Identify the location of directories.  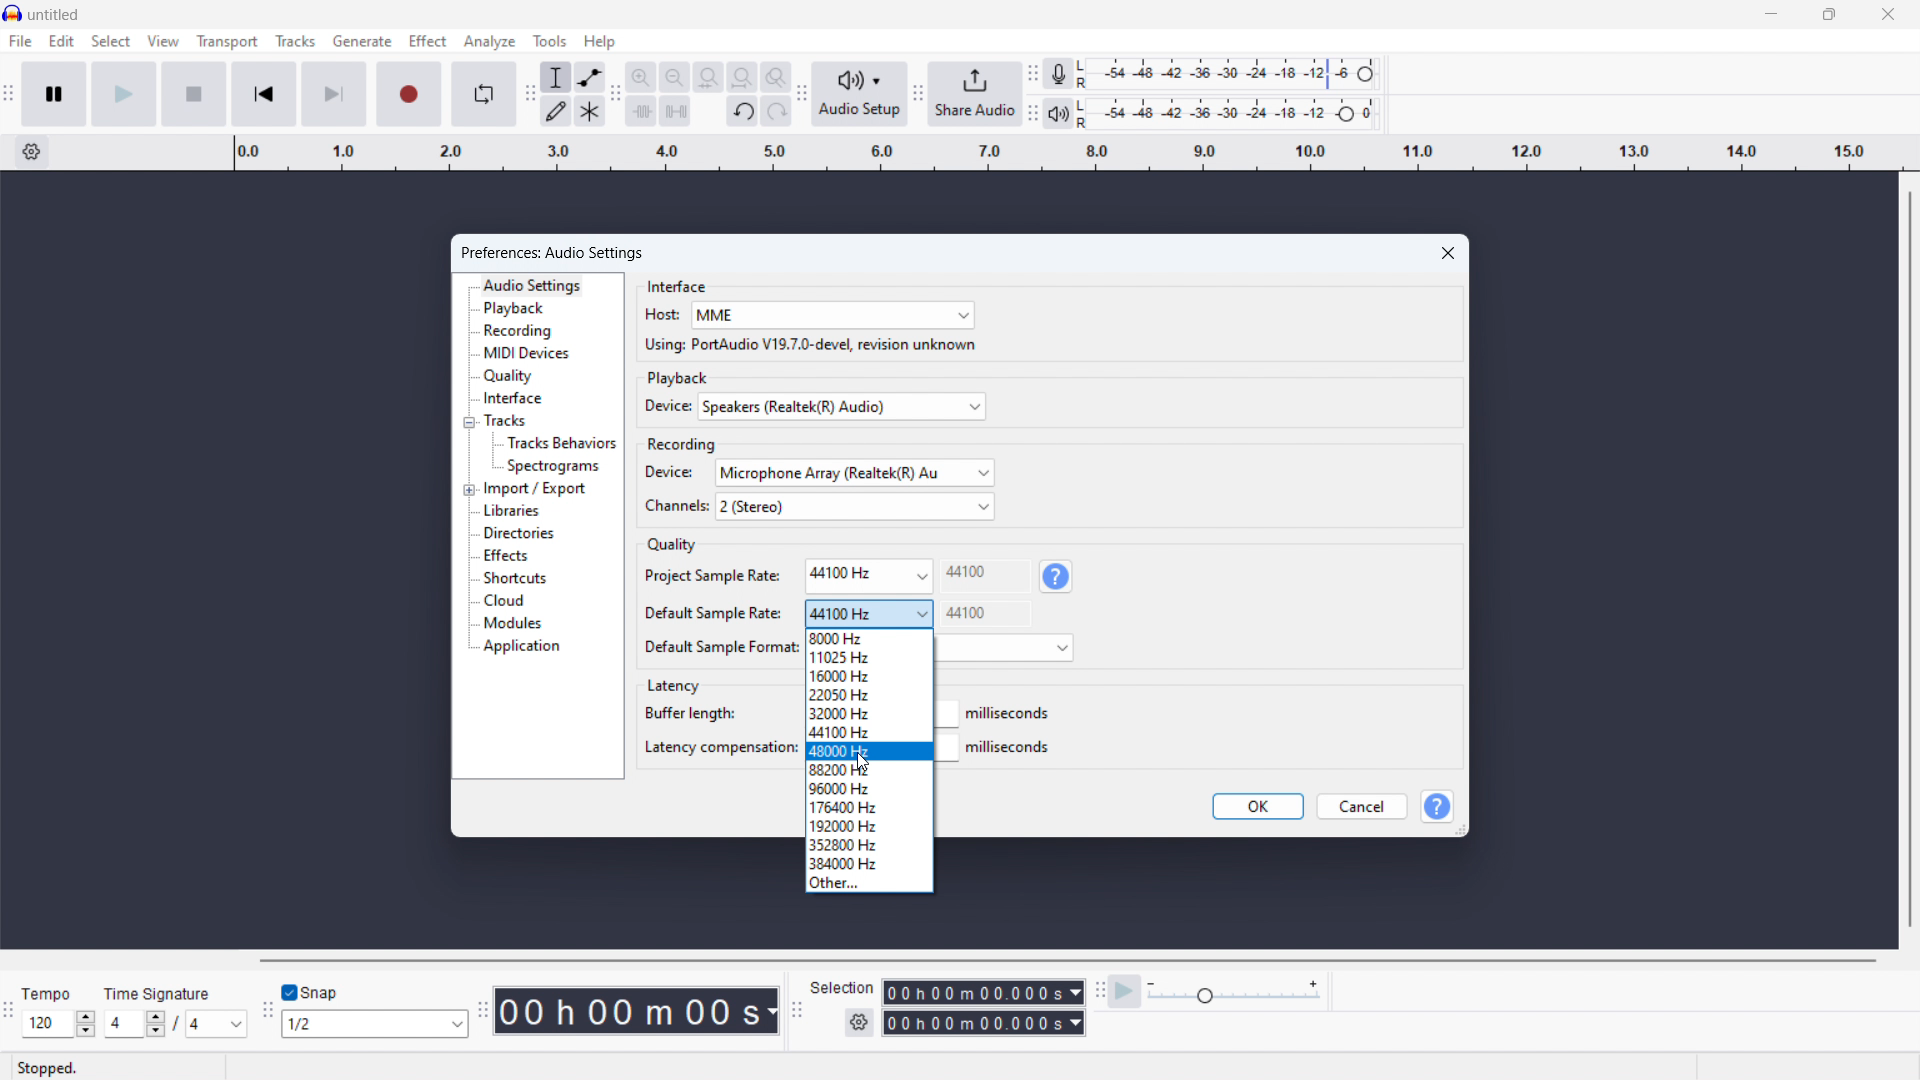
(519, 533).